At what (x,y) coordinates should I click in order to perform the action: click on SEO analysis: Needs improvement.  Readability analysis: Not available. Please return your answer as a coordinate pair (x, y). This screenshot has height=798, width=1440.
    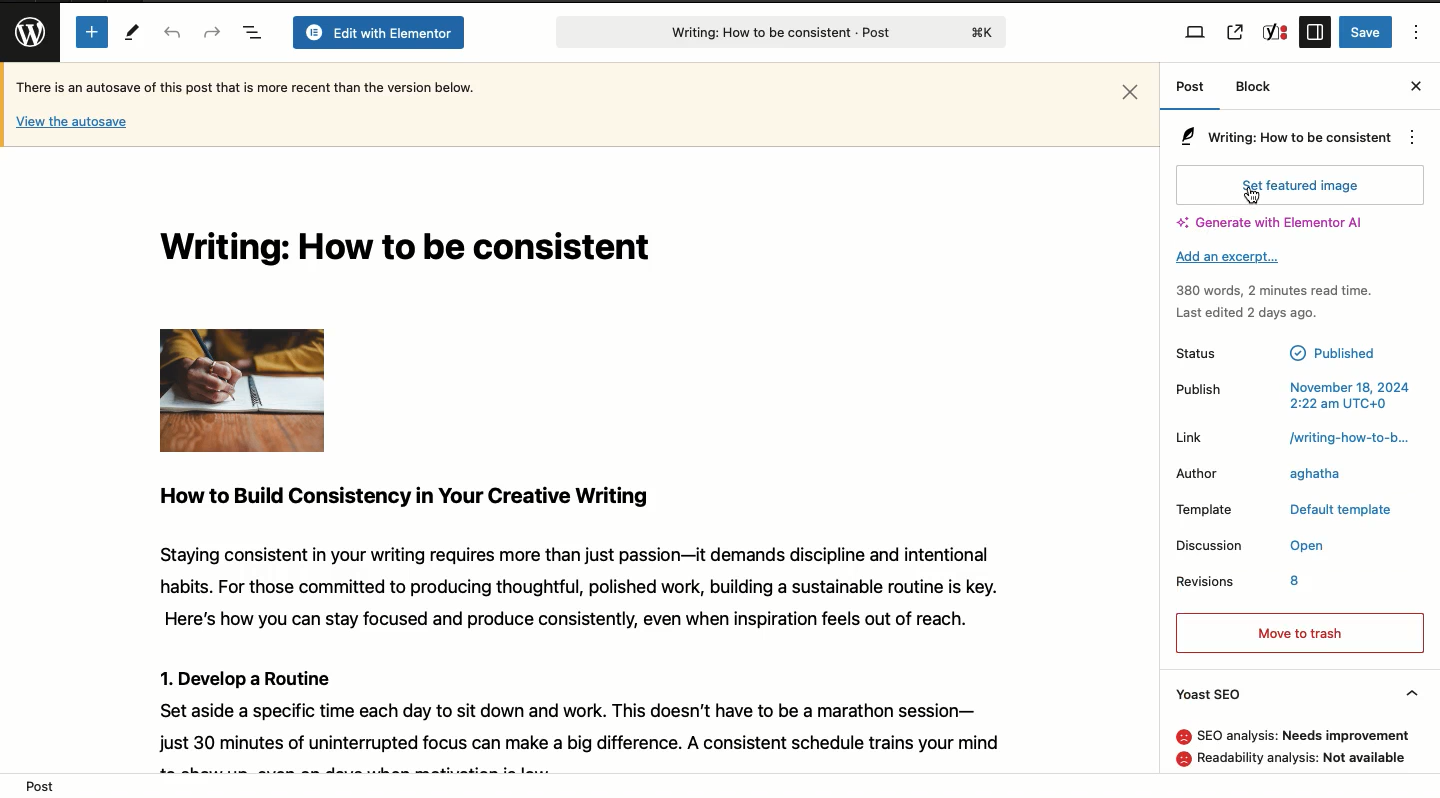
    Looking at the image, I should click on (1280, 748).